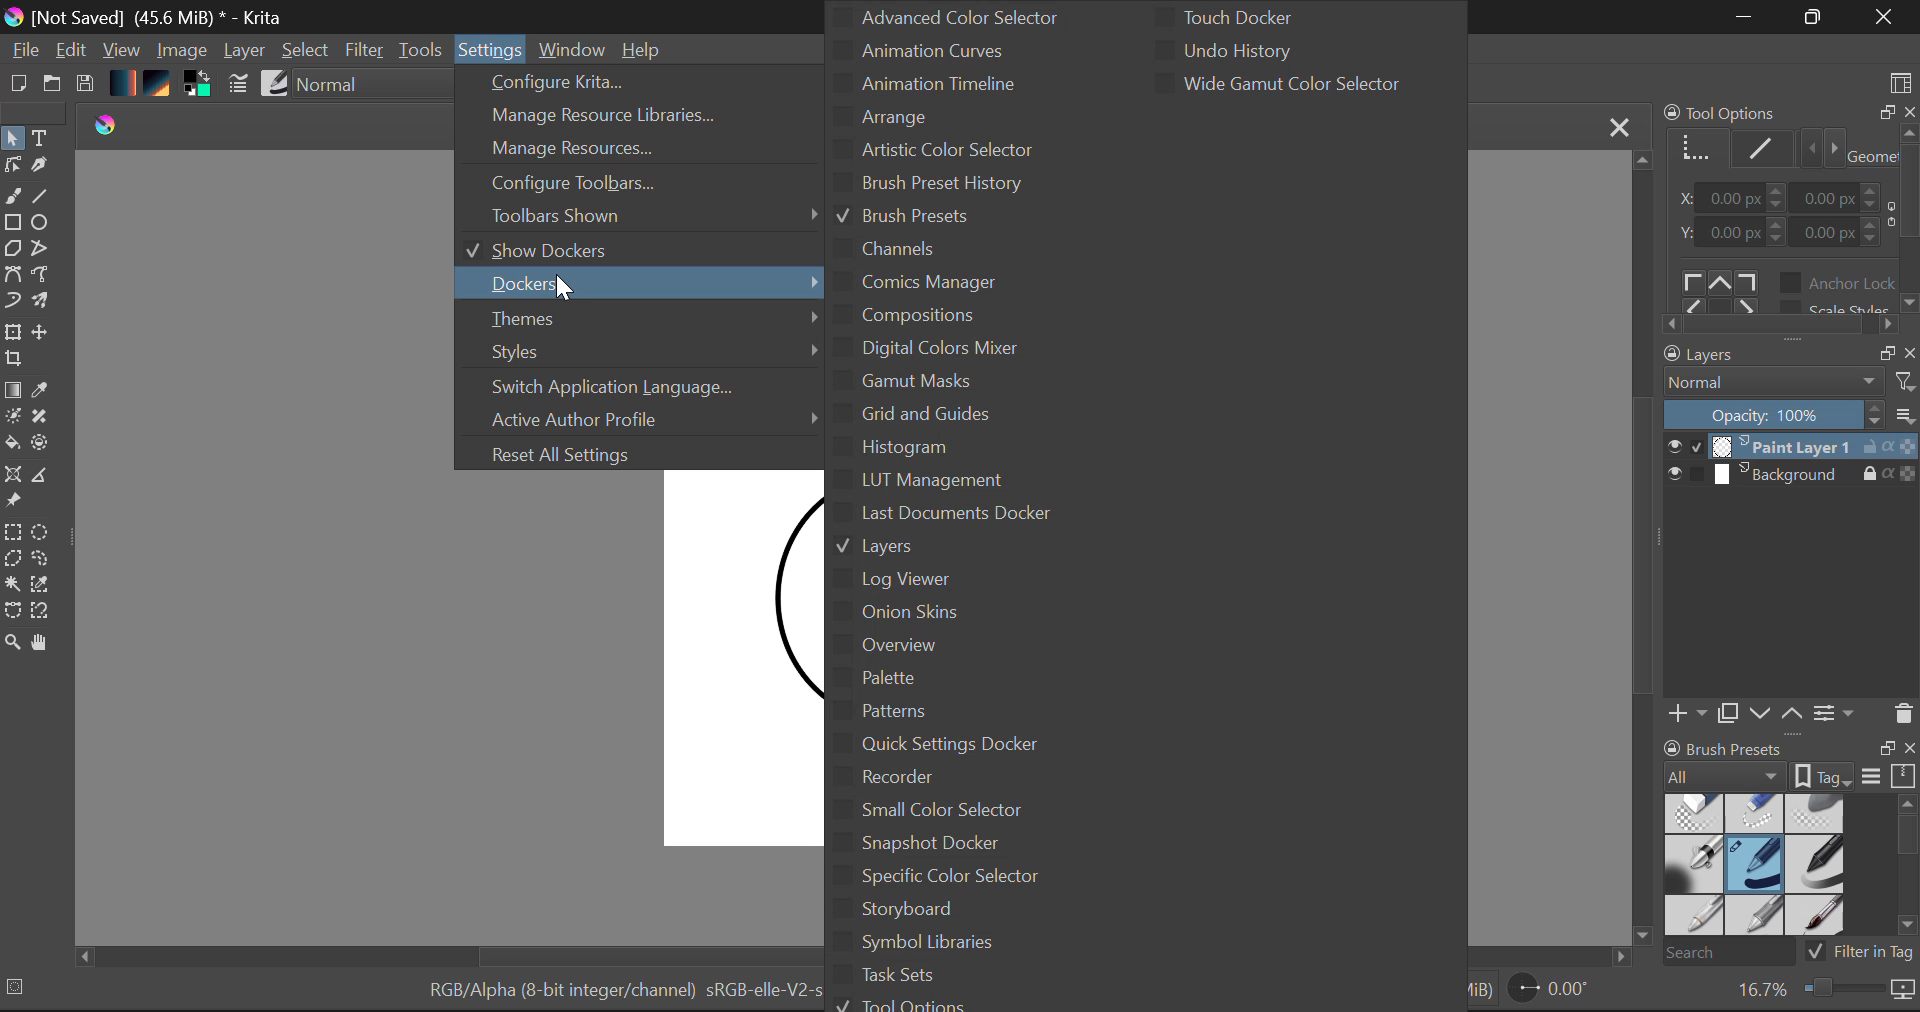  Describe the element at coordinates (47, 476) in the screenshot. I see `Measurements` at that location.